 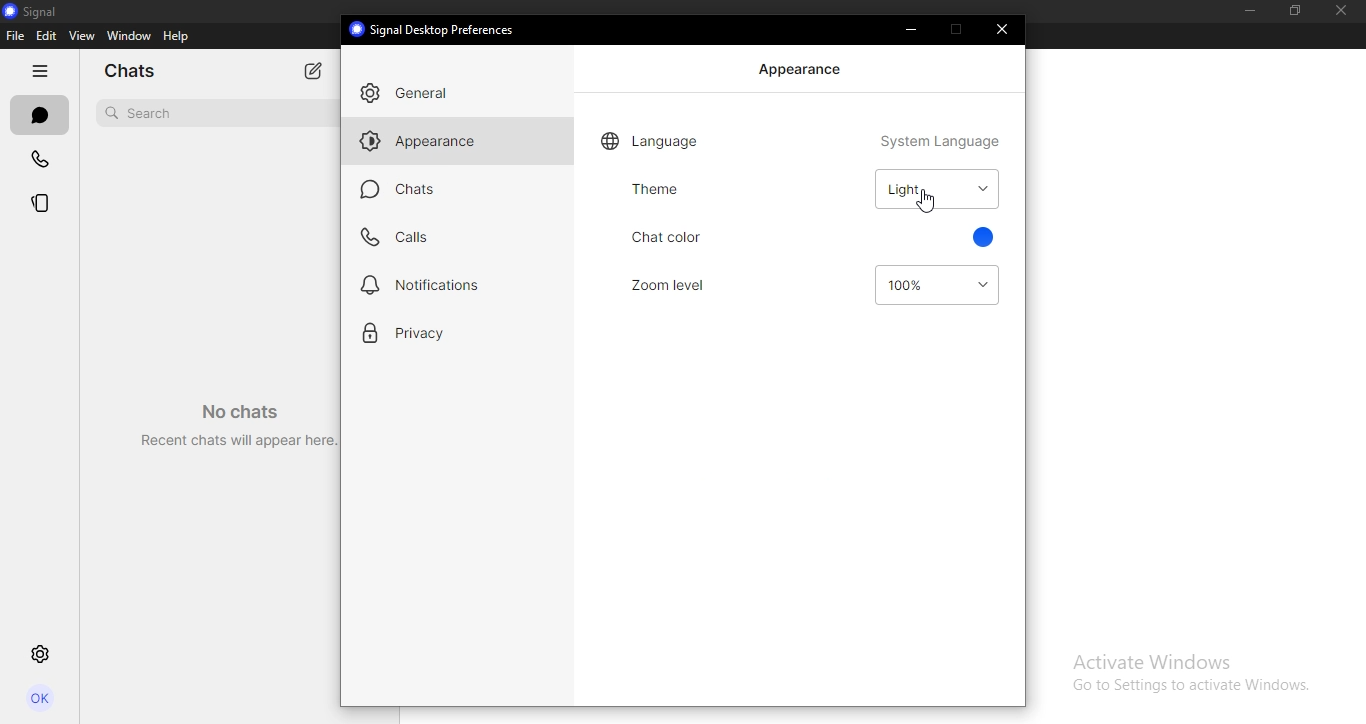 What do you see at coordinates (654, 188) in the screenshot?
I see `theme` at bounding box center [654, 188].